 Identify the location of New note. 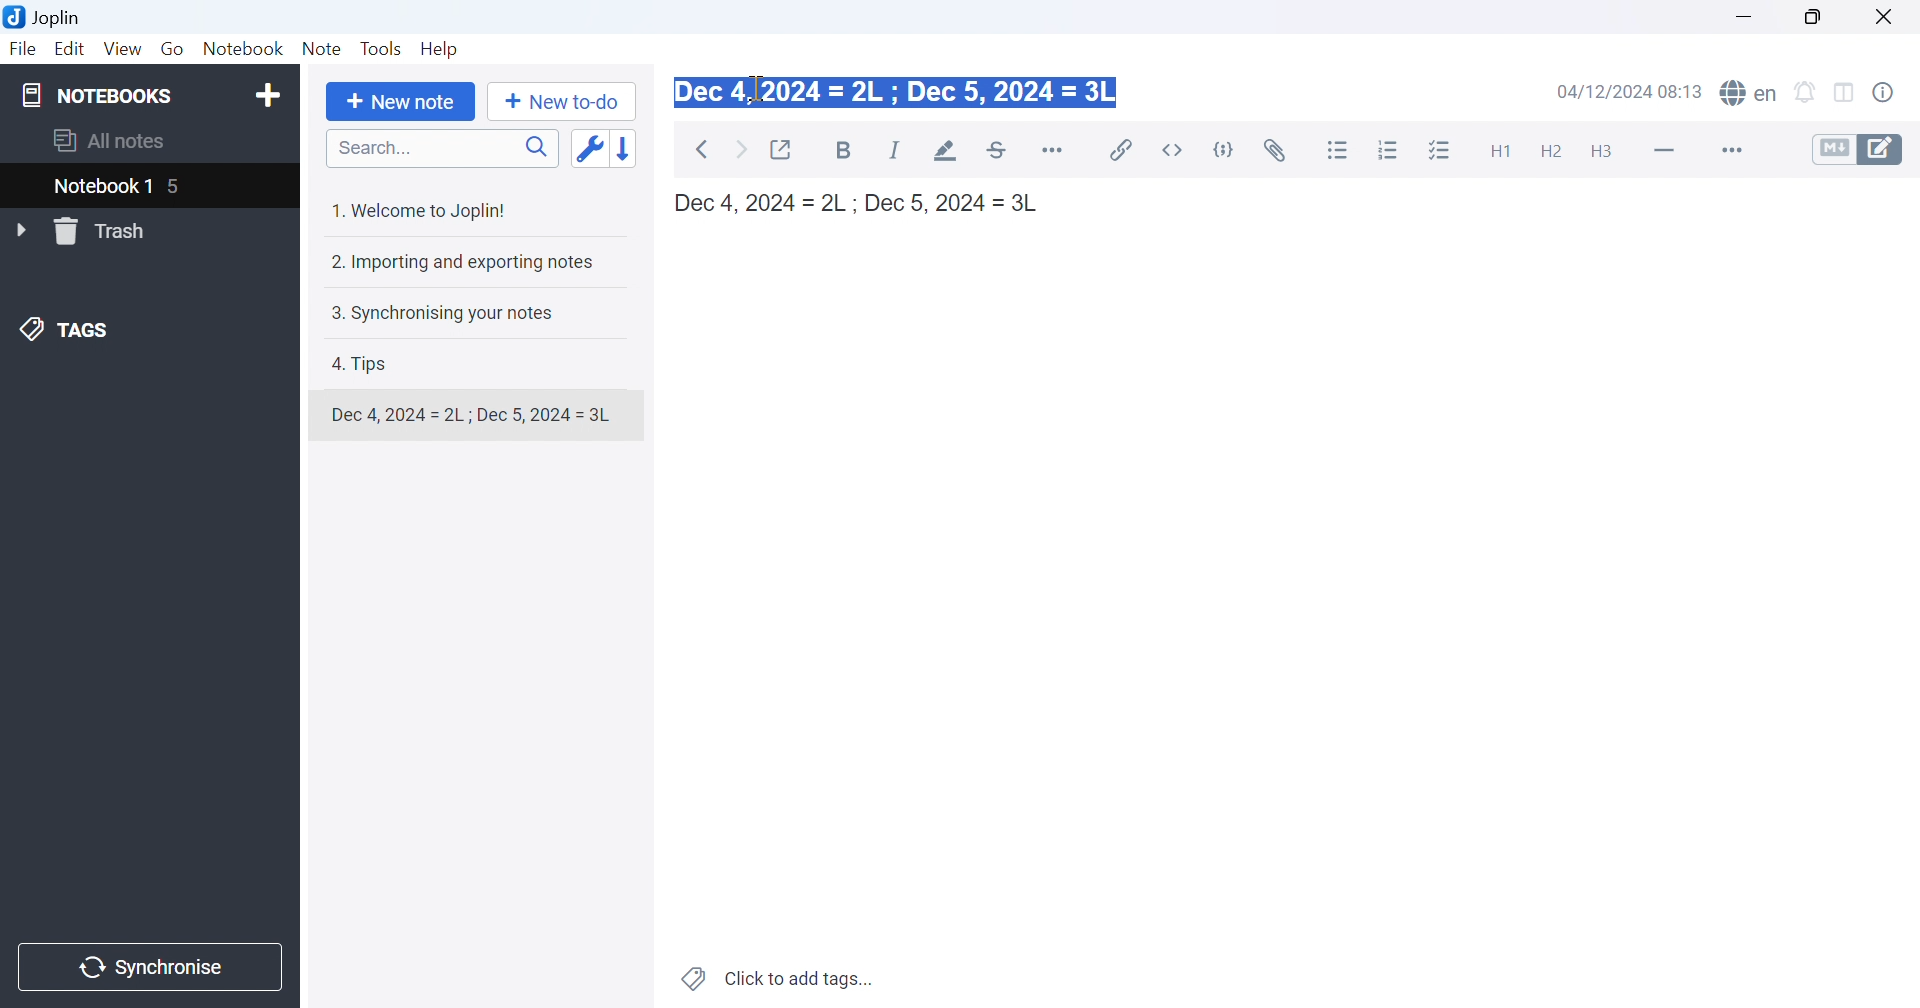
(400, 103).